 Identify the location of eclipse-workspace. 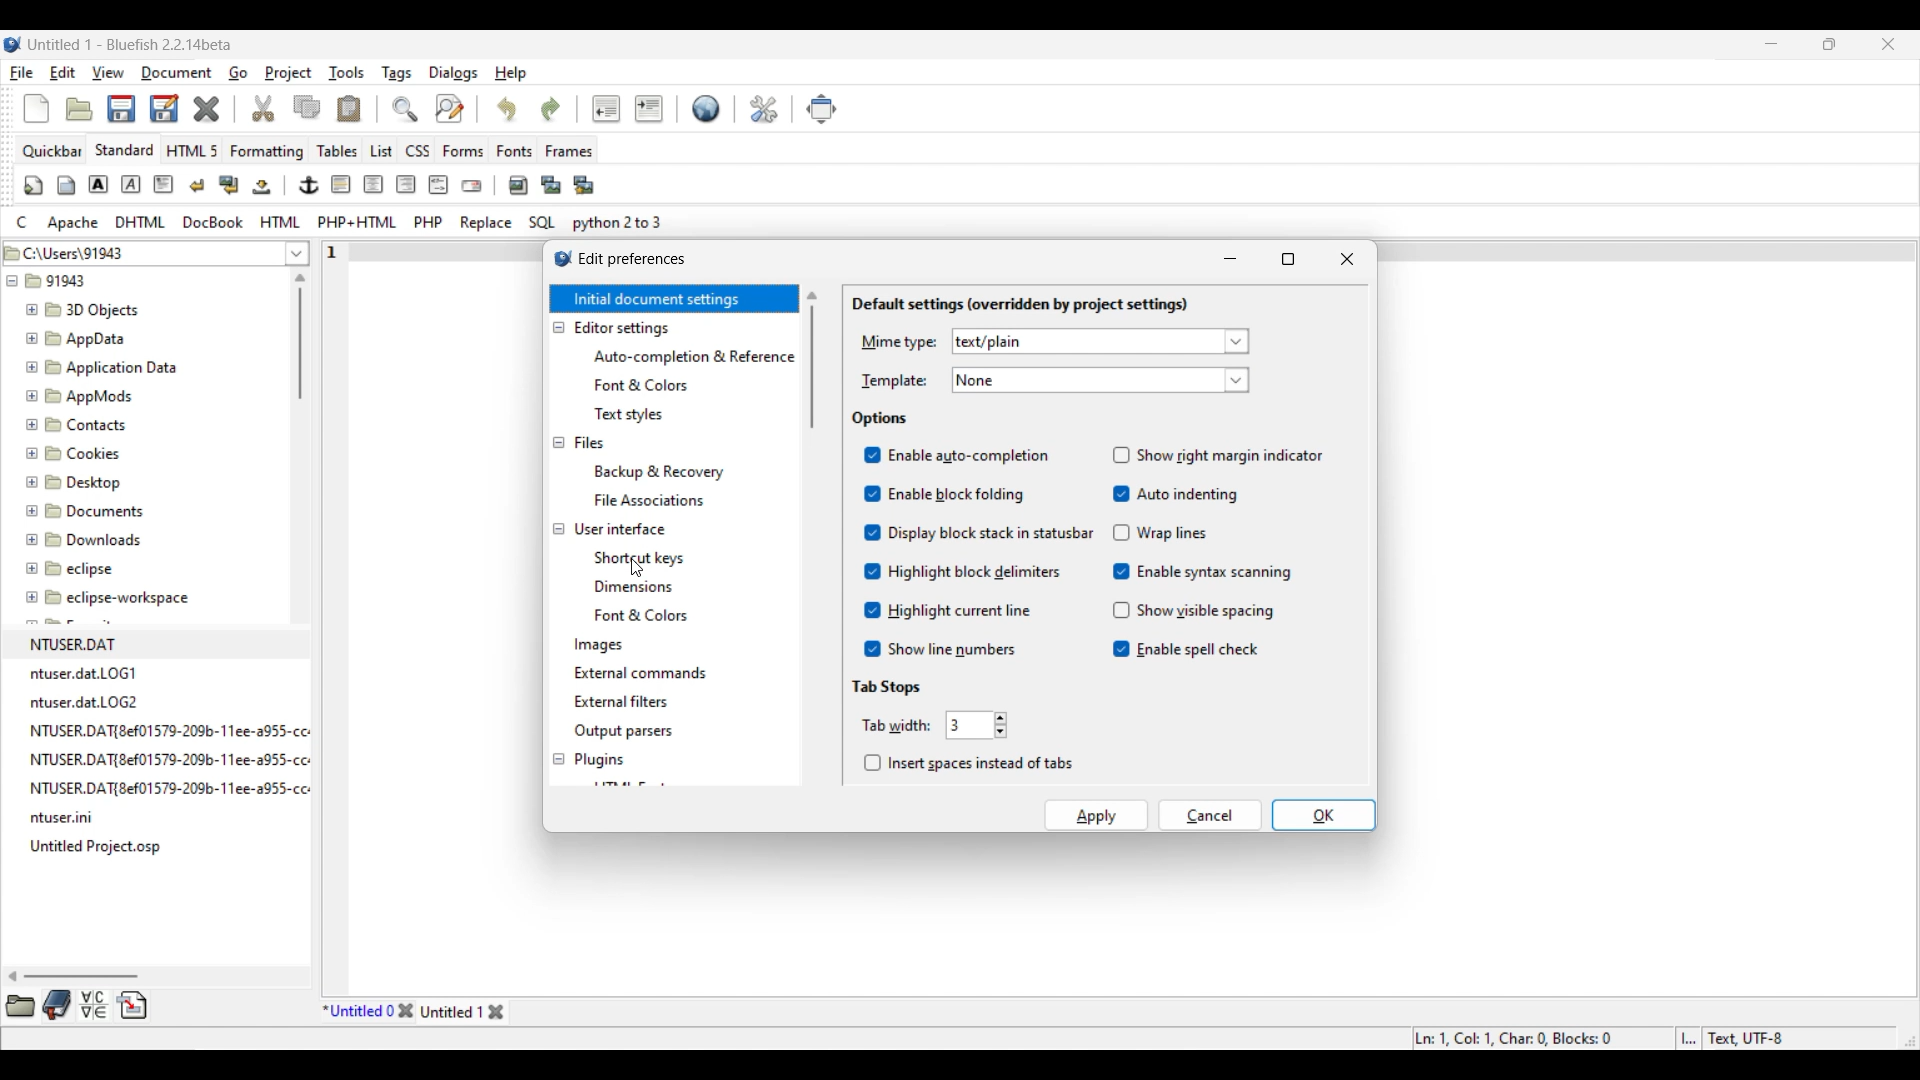
(109, 602).